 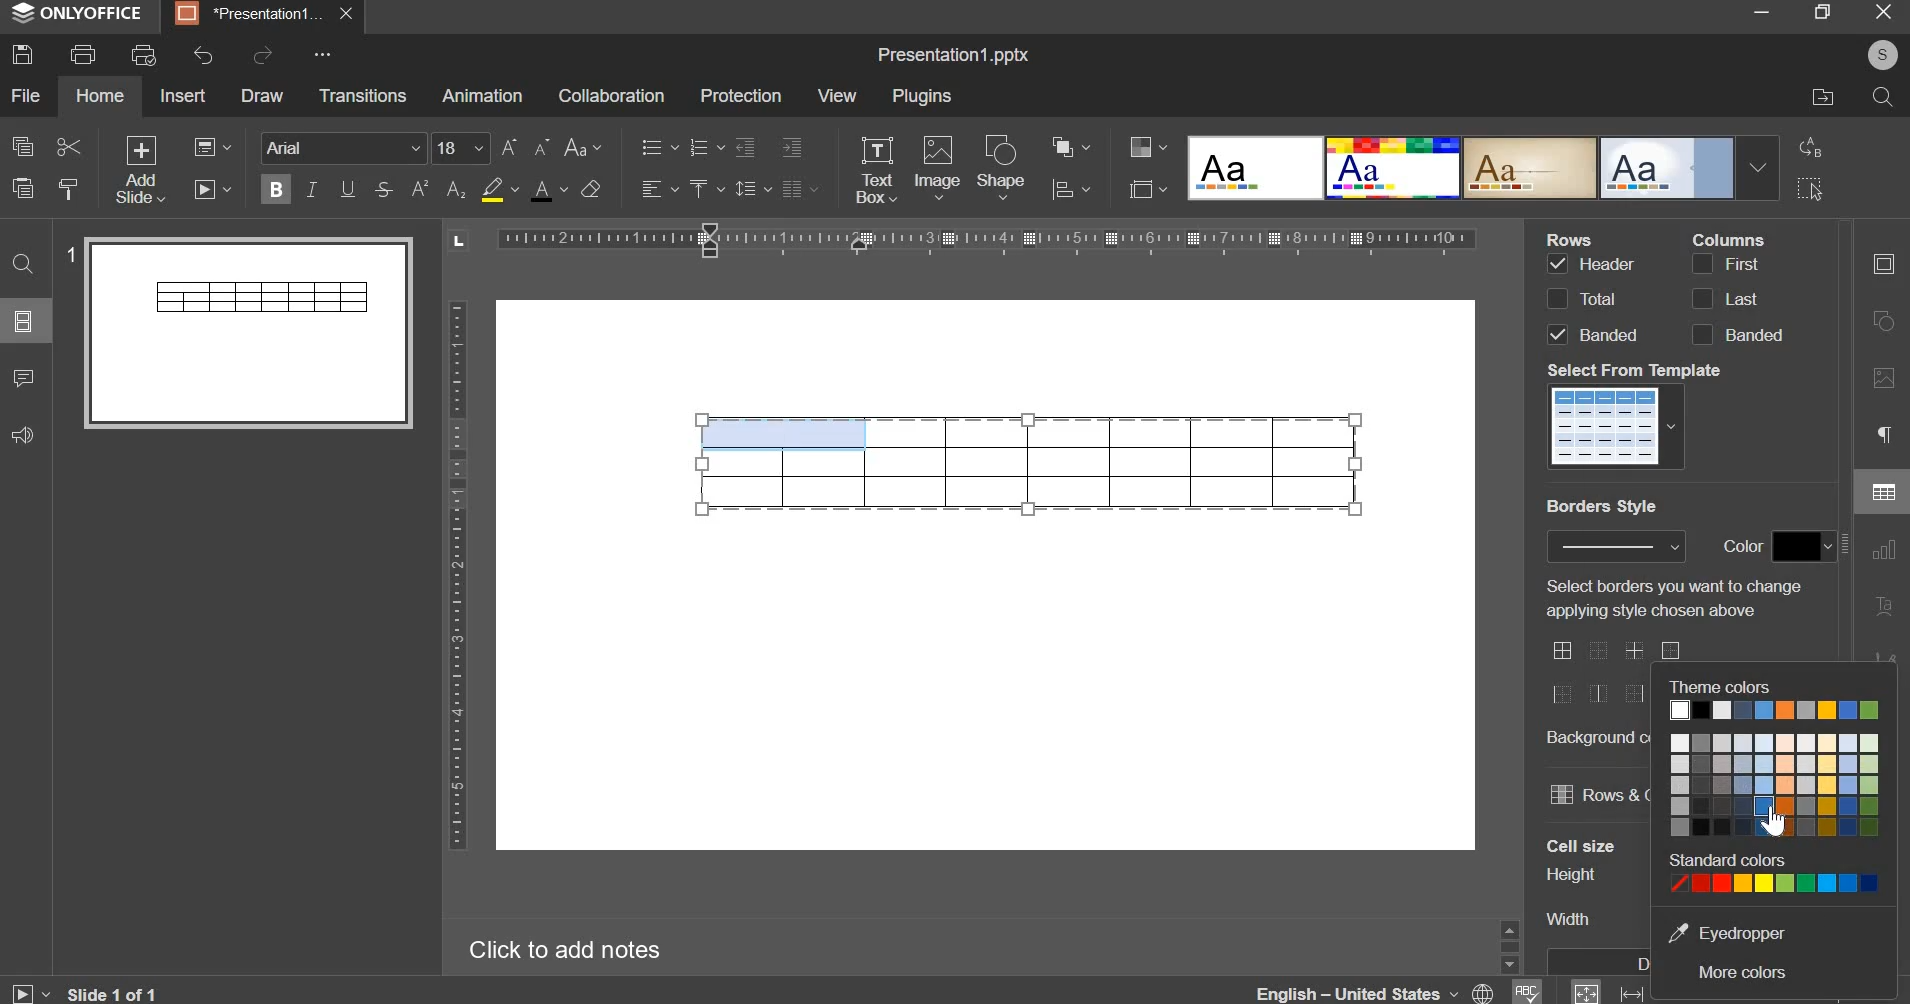 What do you see at coordinates (26, 95) in the screenshot?
I see `file` at bounding box center [26, 95].